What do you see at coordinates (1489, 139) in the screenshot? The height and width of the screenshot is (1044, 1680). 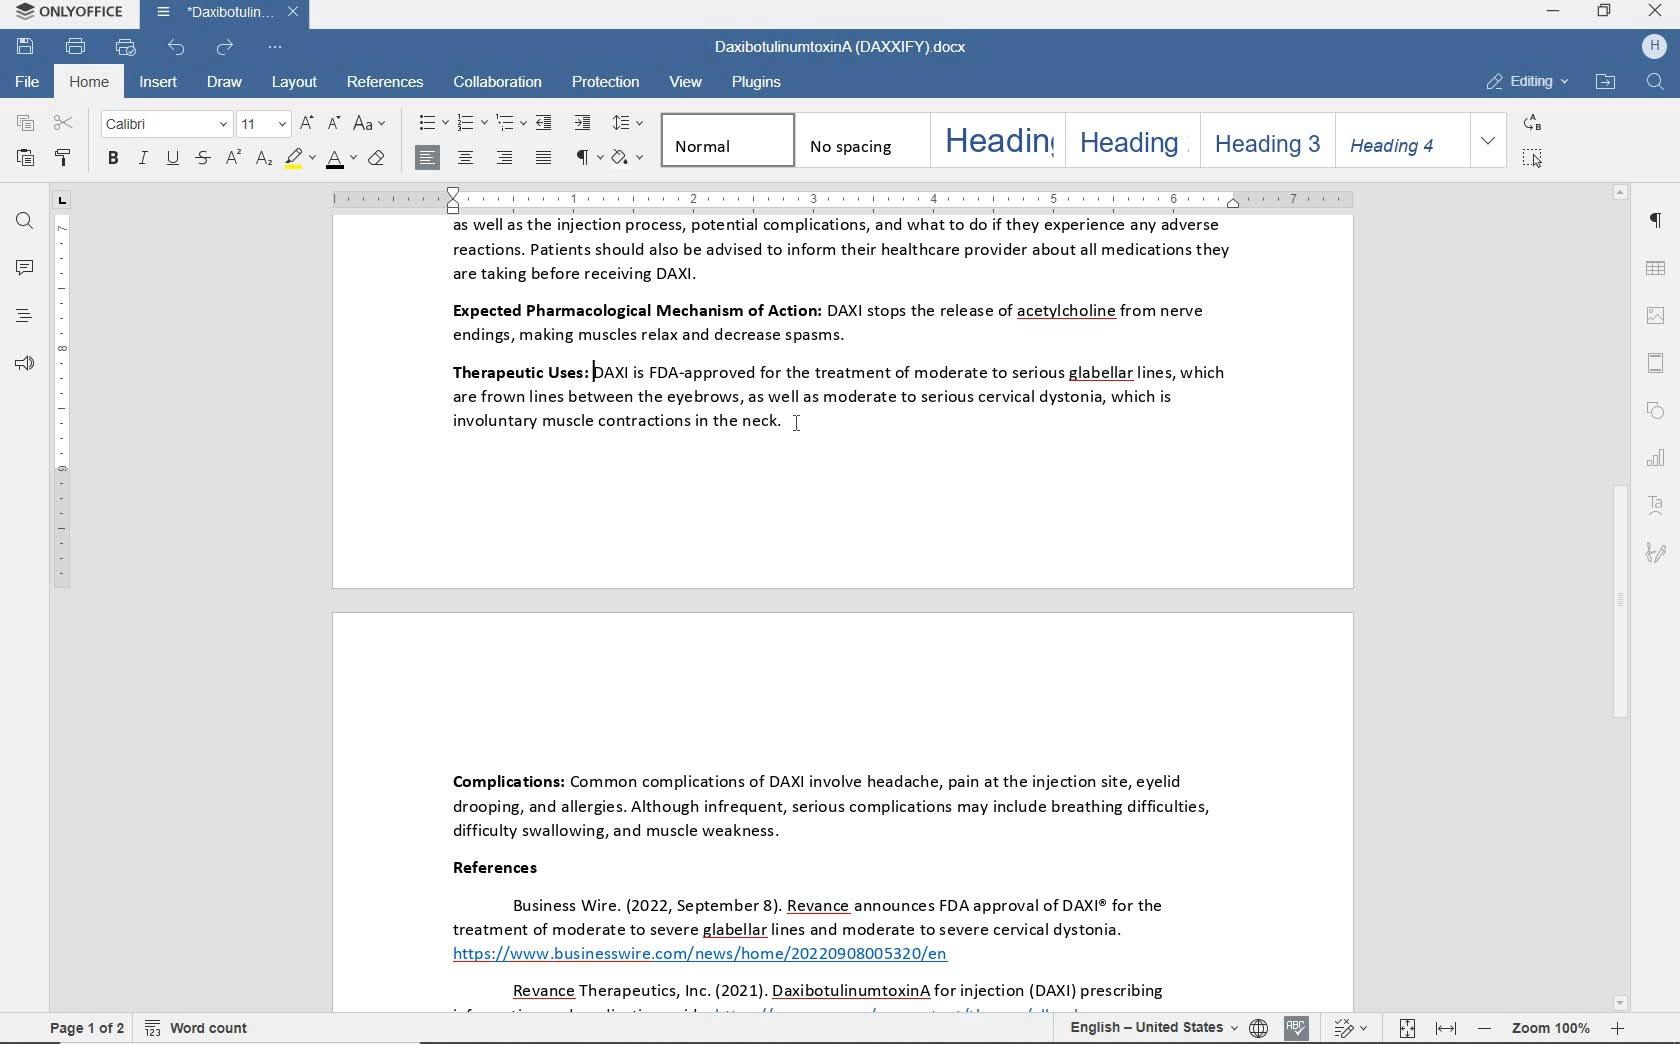 I see `expand` at bounding box center [1489, 139].